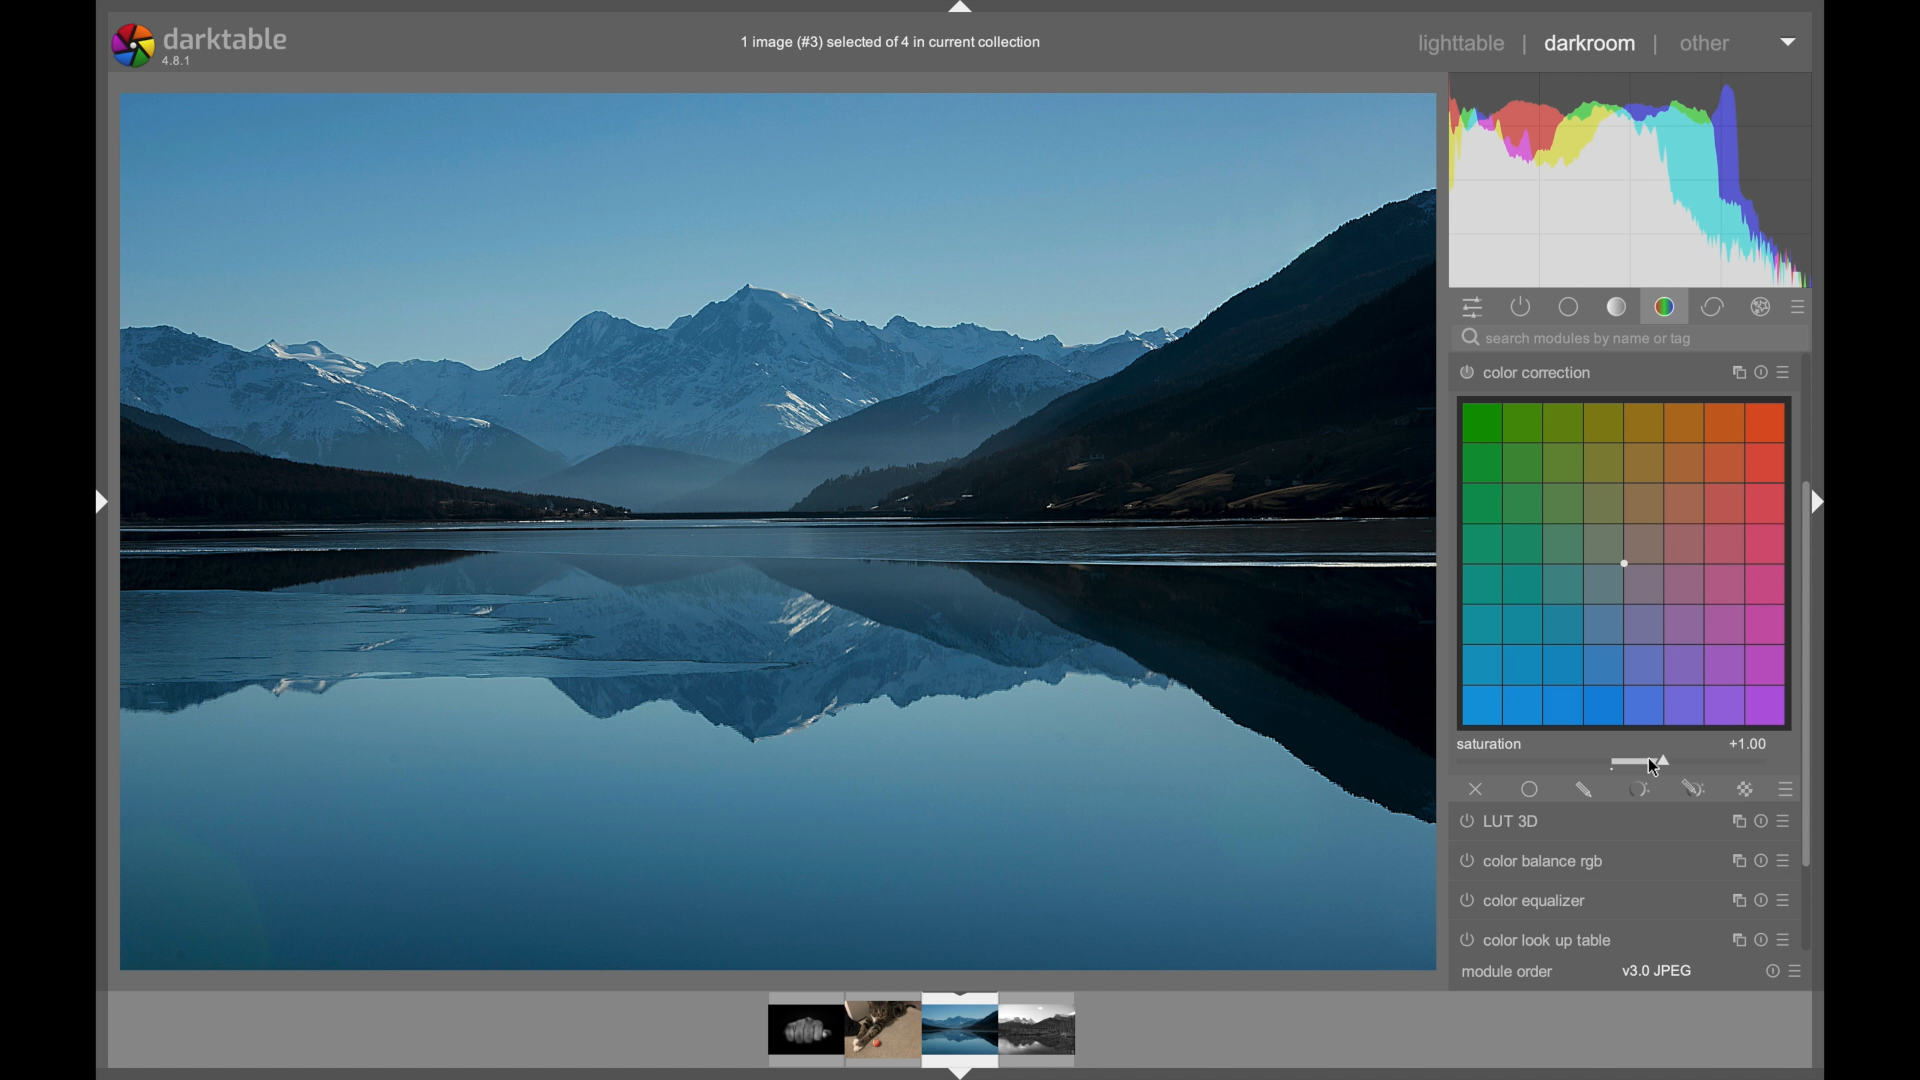 Image resolution: width=1920 pixels, height=1080 pixels. What do you see at coordinates (1666, 306) in the screenshot?
I see `color` at bounding box center [1666, 306].